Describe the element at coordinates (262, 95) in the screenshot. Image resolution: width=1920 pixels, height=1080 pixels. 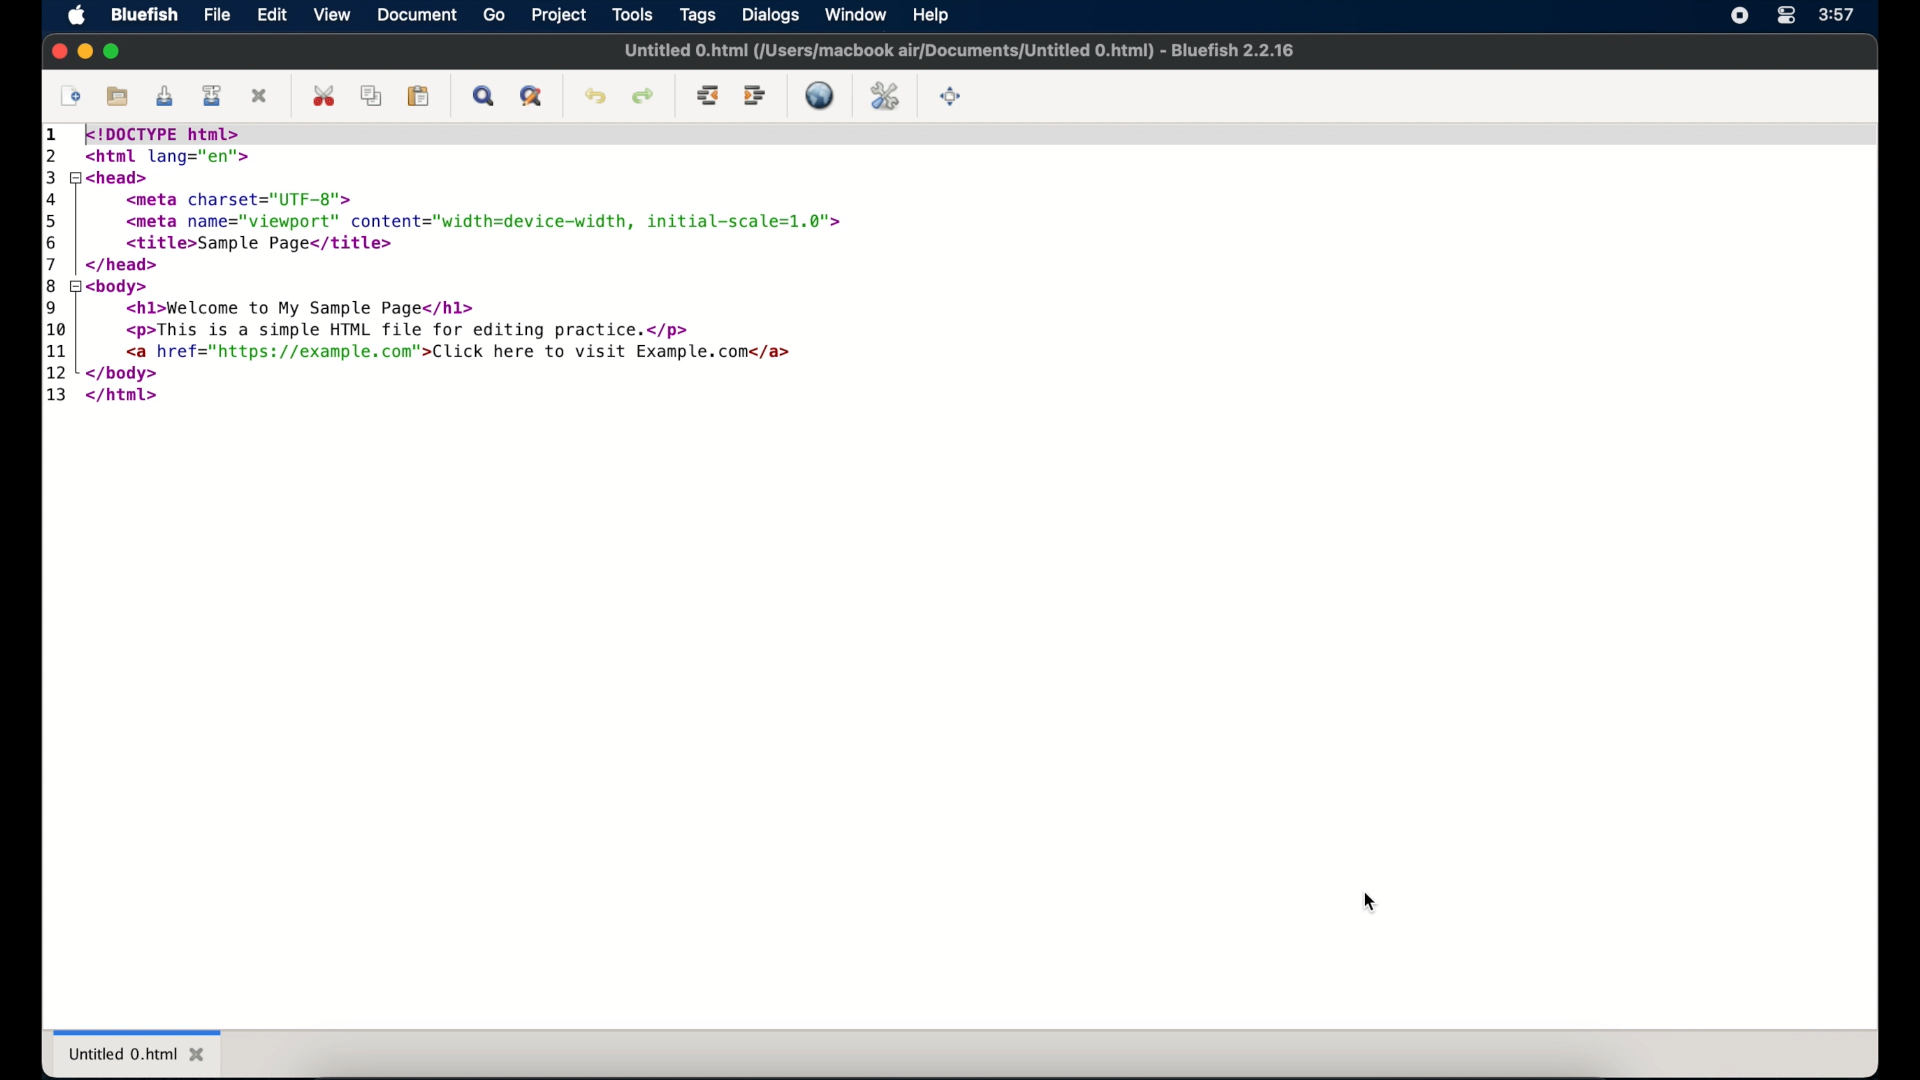
I see `close` at that location.